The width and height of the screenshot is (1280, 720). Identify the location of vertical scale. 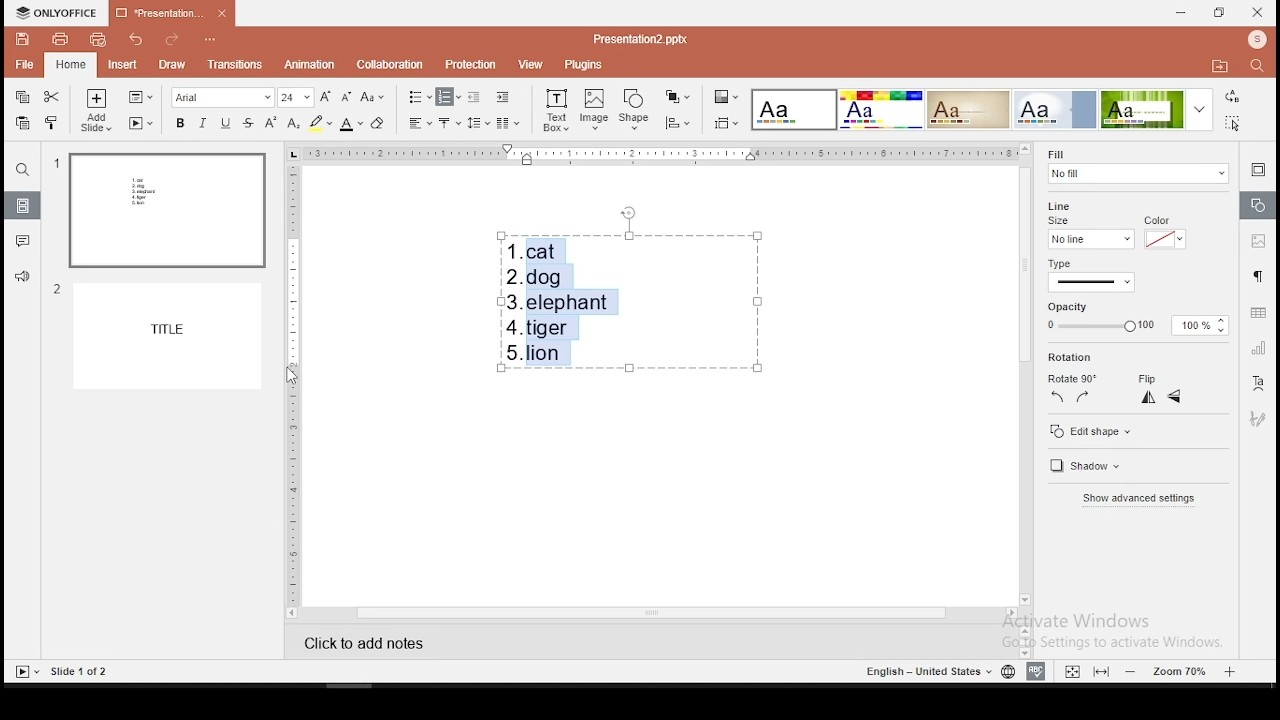
(293, 383).